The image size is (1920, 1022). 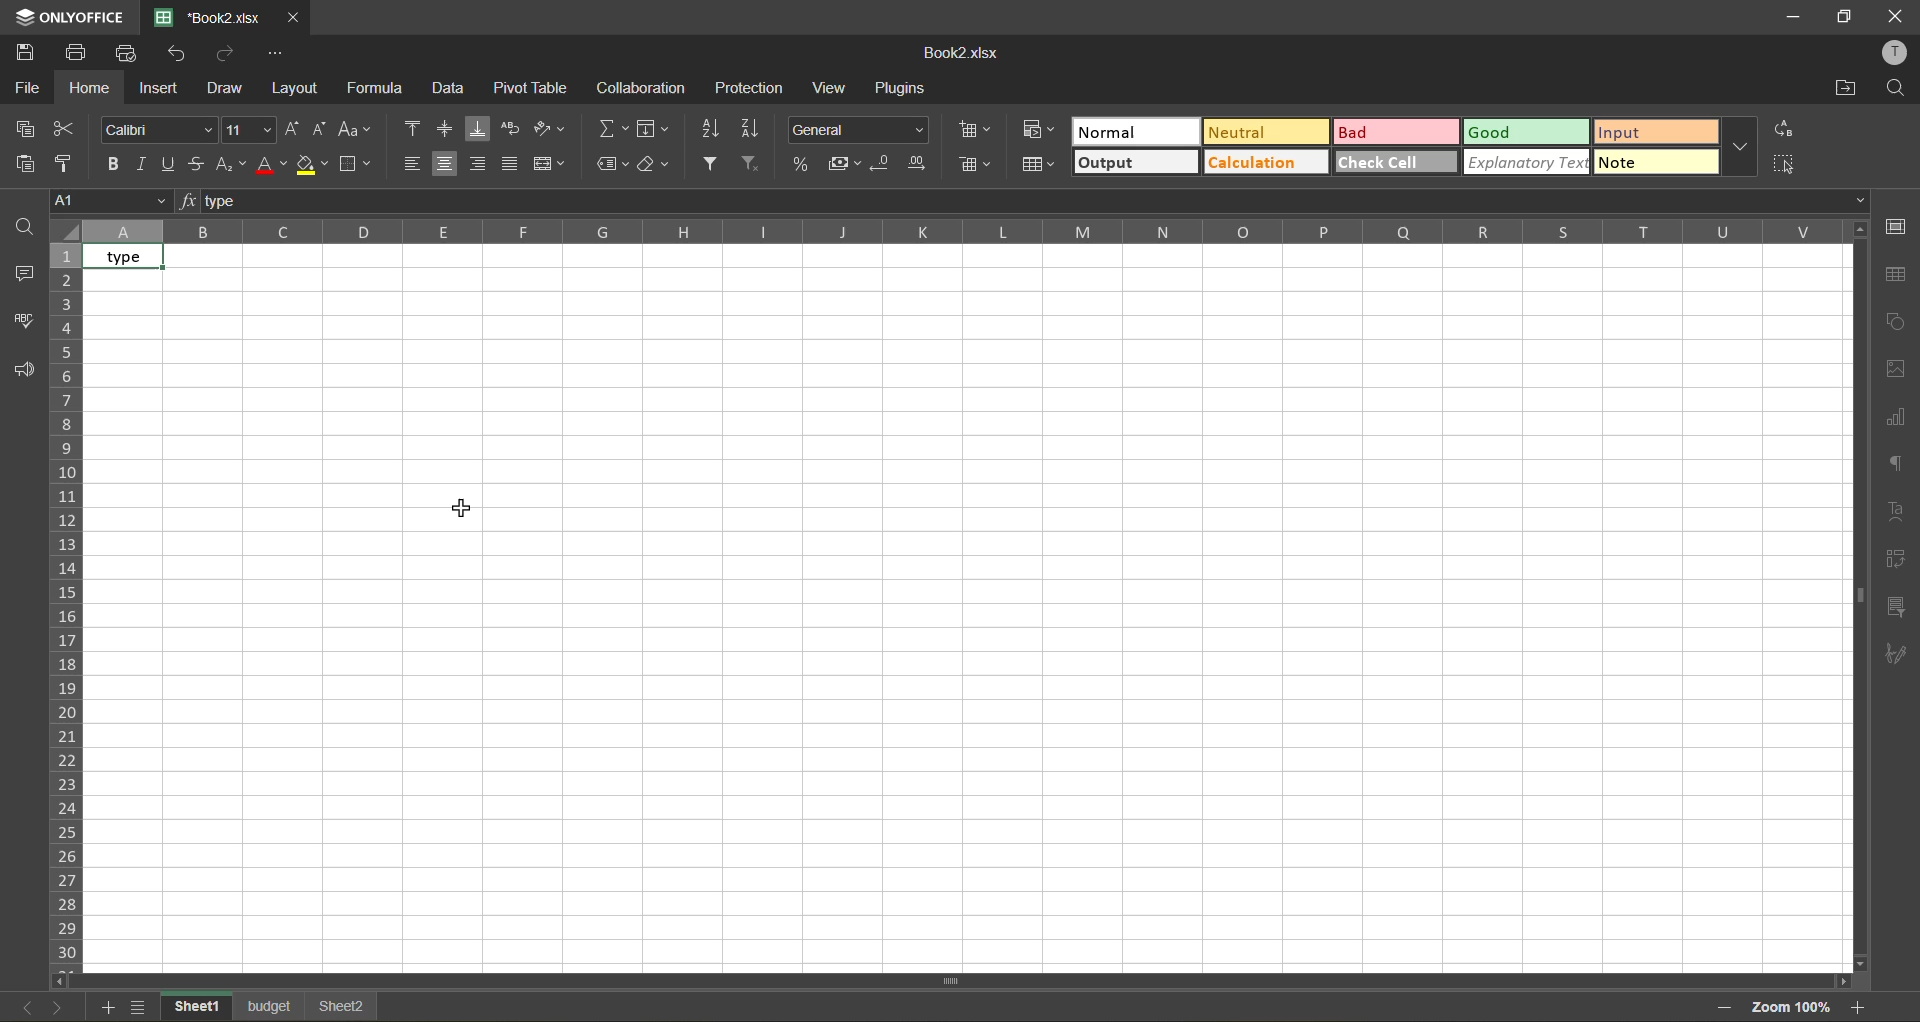 What do you see at coordinates (551, 164) in the screenshot?
I see `merge and center` at bounding box center [551, 164].